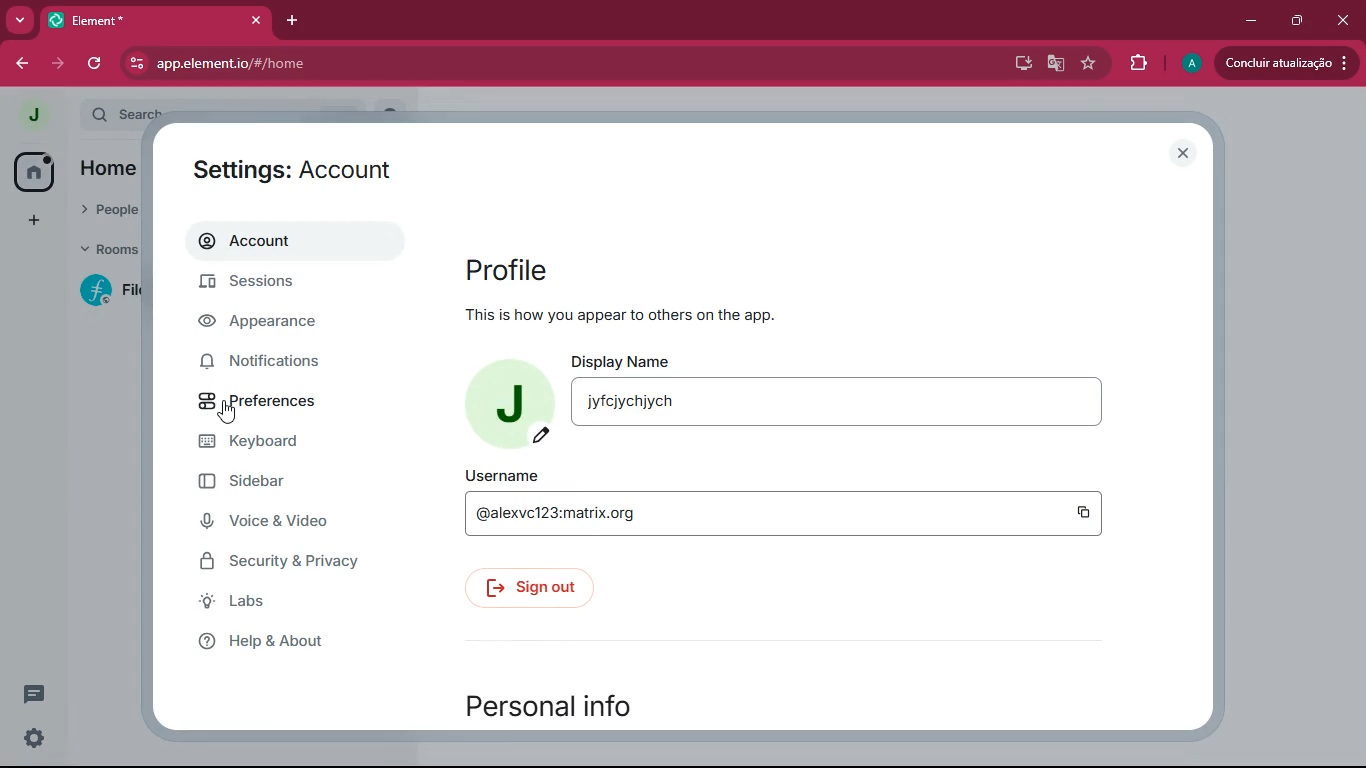  I want to click on close, so click(1185, 153).